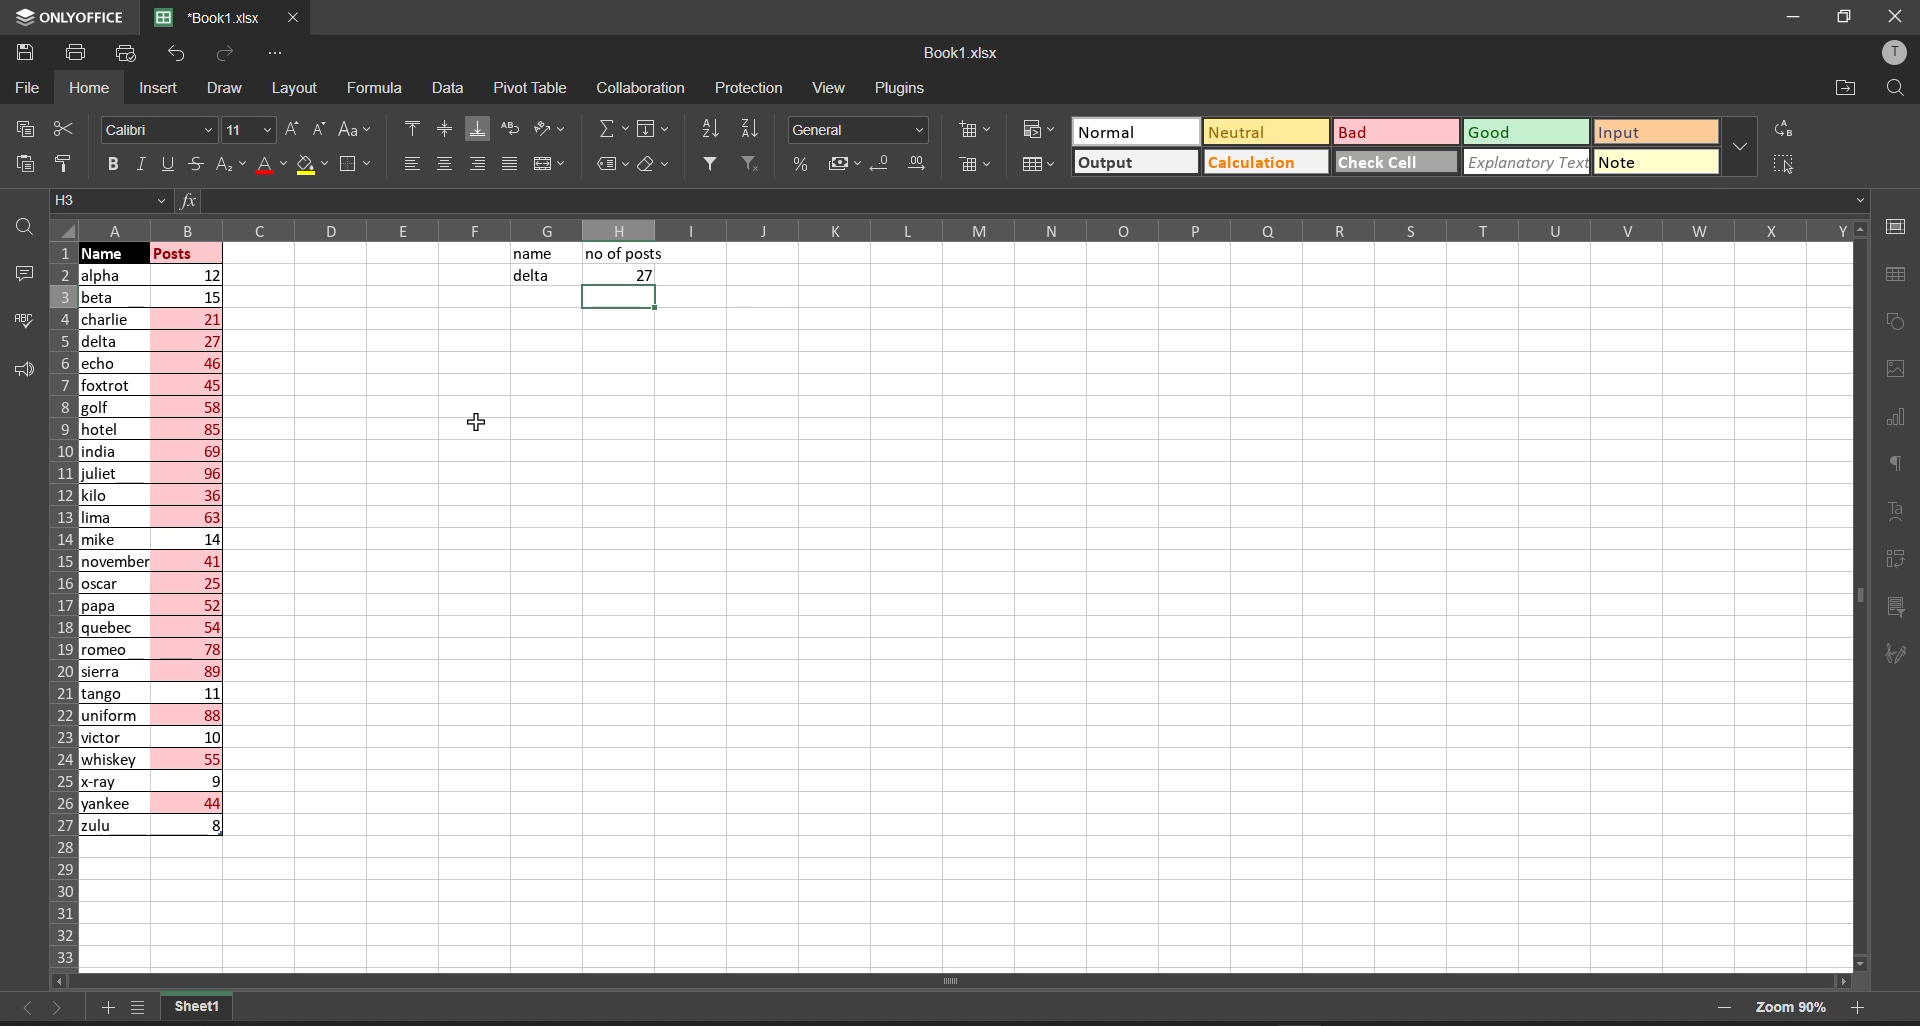 This screenshot has width=1920, height=1026. Describe the element at coordinates (112, 164) in the screenshot. I see `bold` at that location.